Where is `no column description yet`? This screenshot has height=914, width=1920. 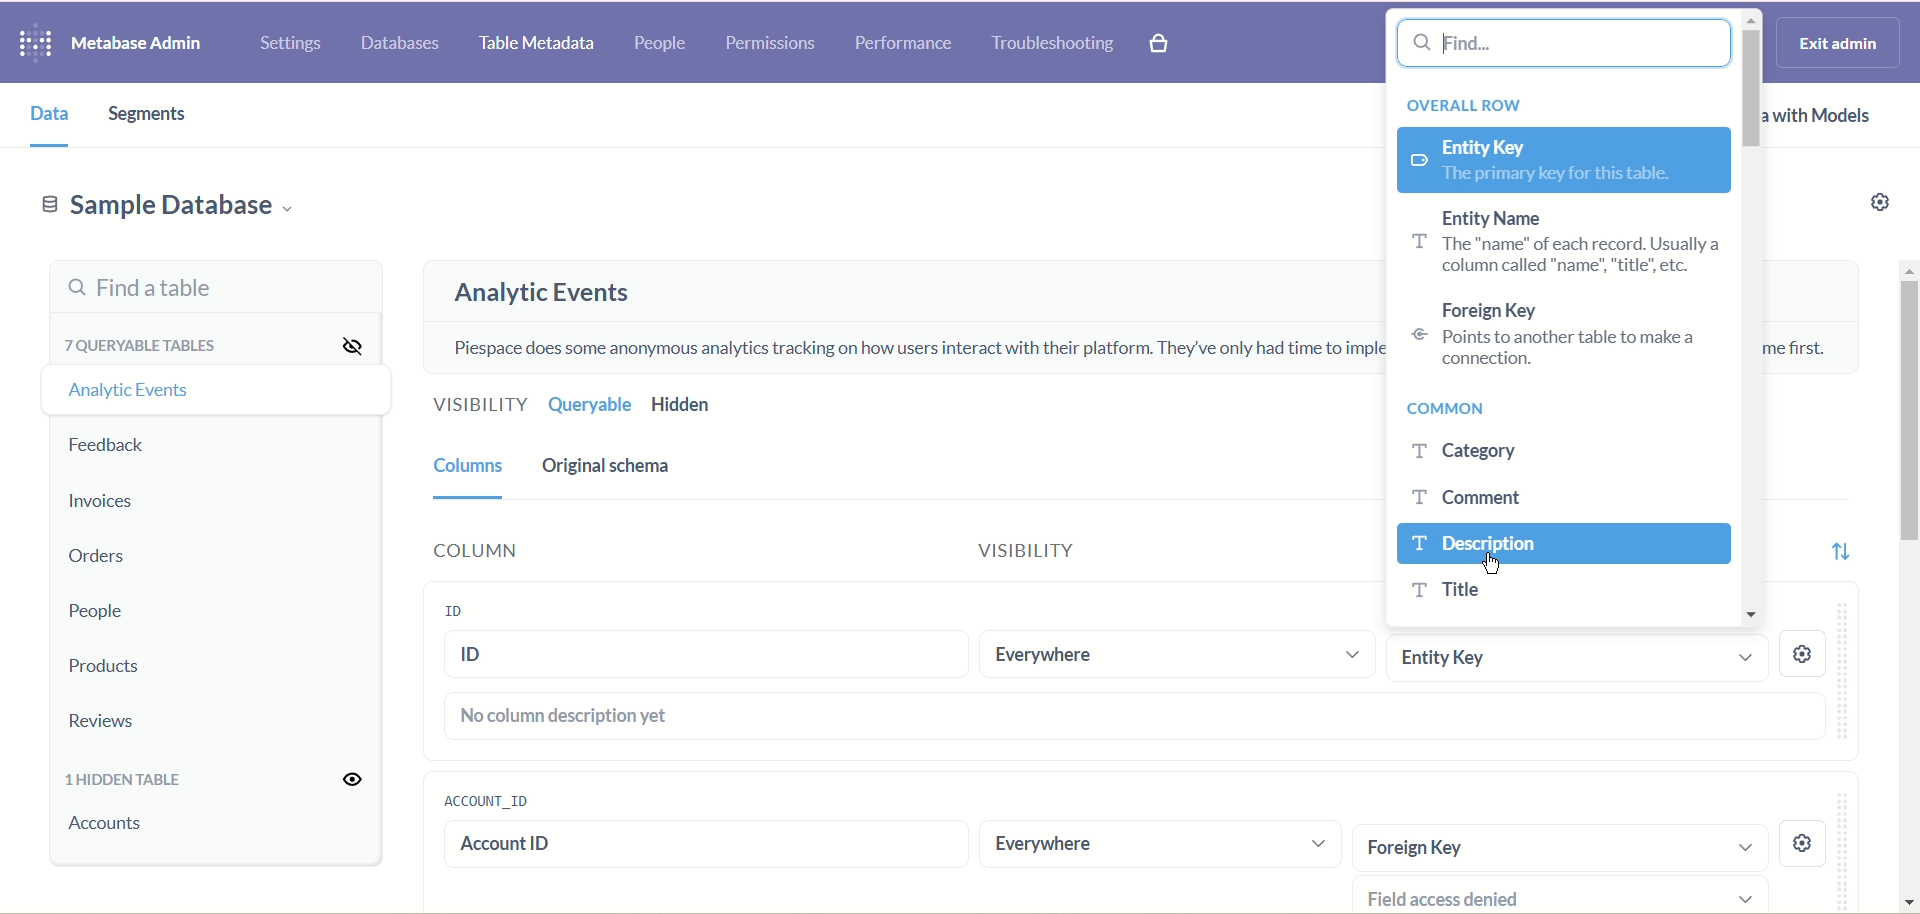 no column description yet is located at coordinates (1129, 717).